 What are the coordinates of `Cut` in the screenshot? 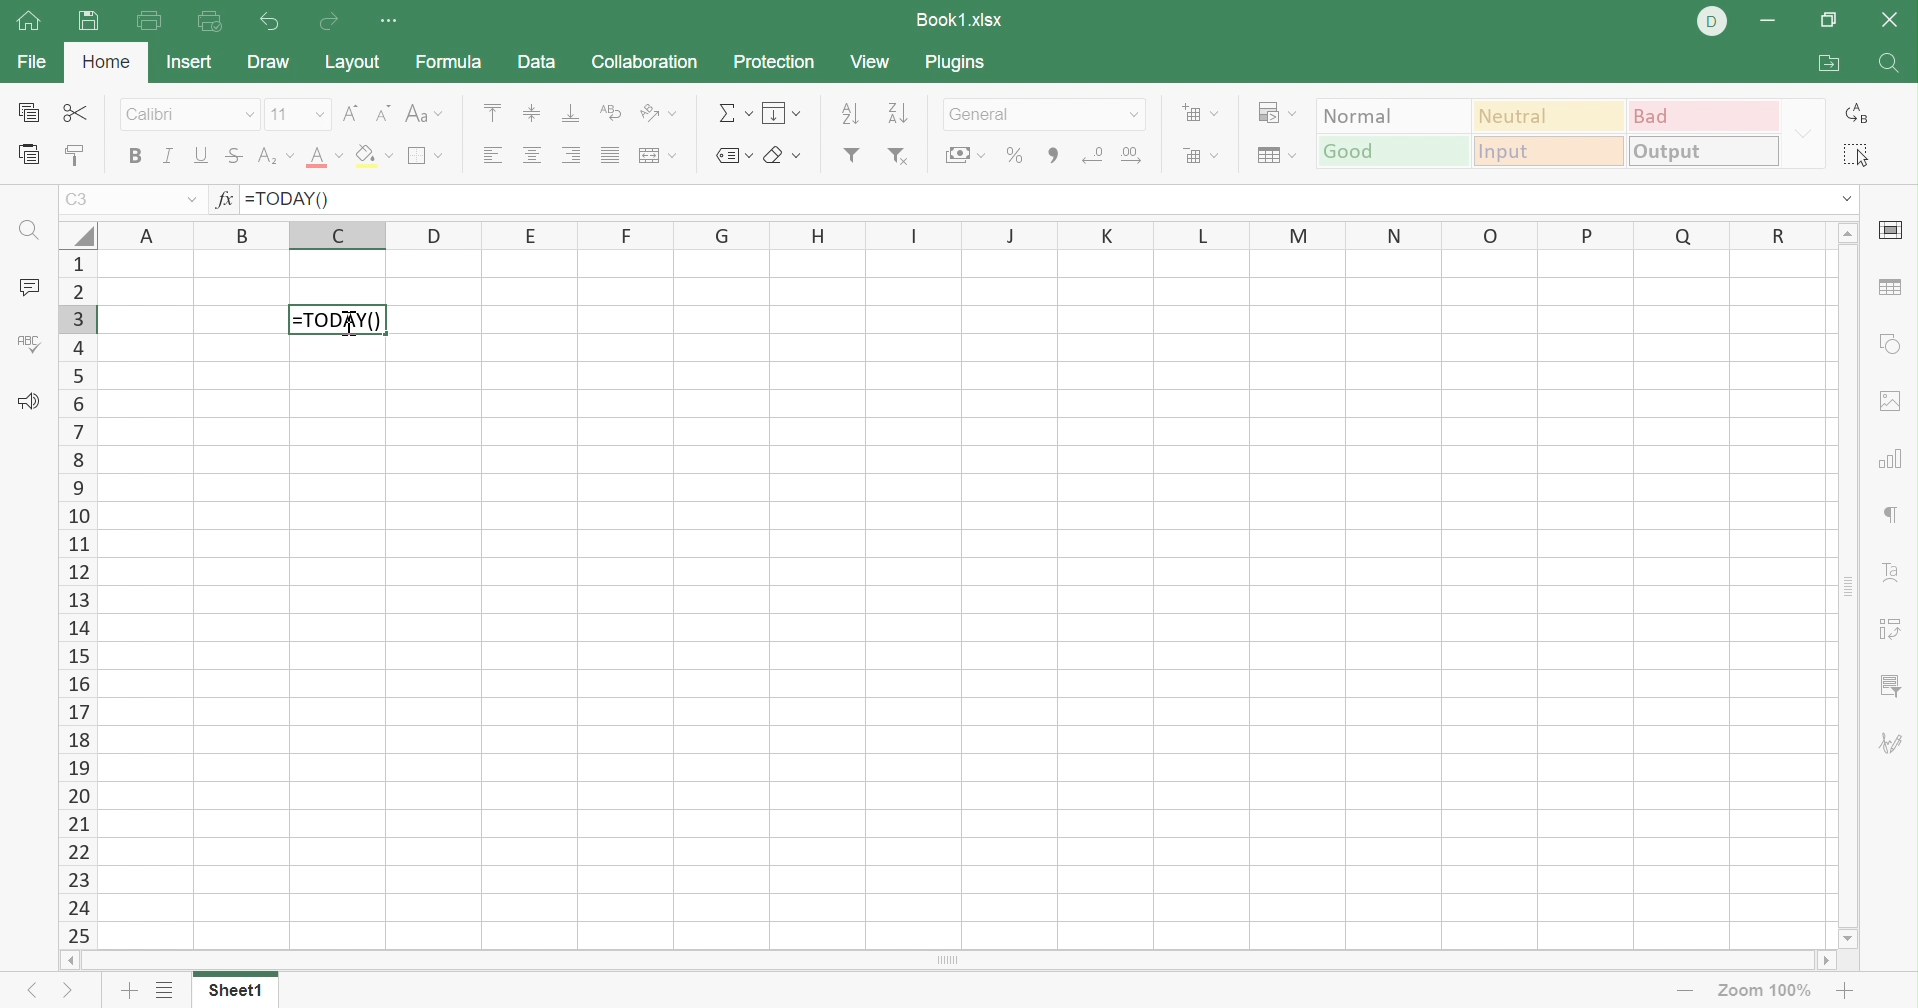 It's located at (81, 114).